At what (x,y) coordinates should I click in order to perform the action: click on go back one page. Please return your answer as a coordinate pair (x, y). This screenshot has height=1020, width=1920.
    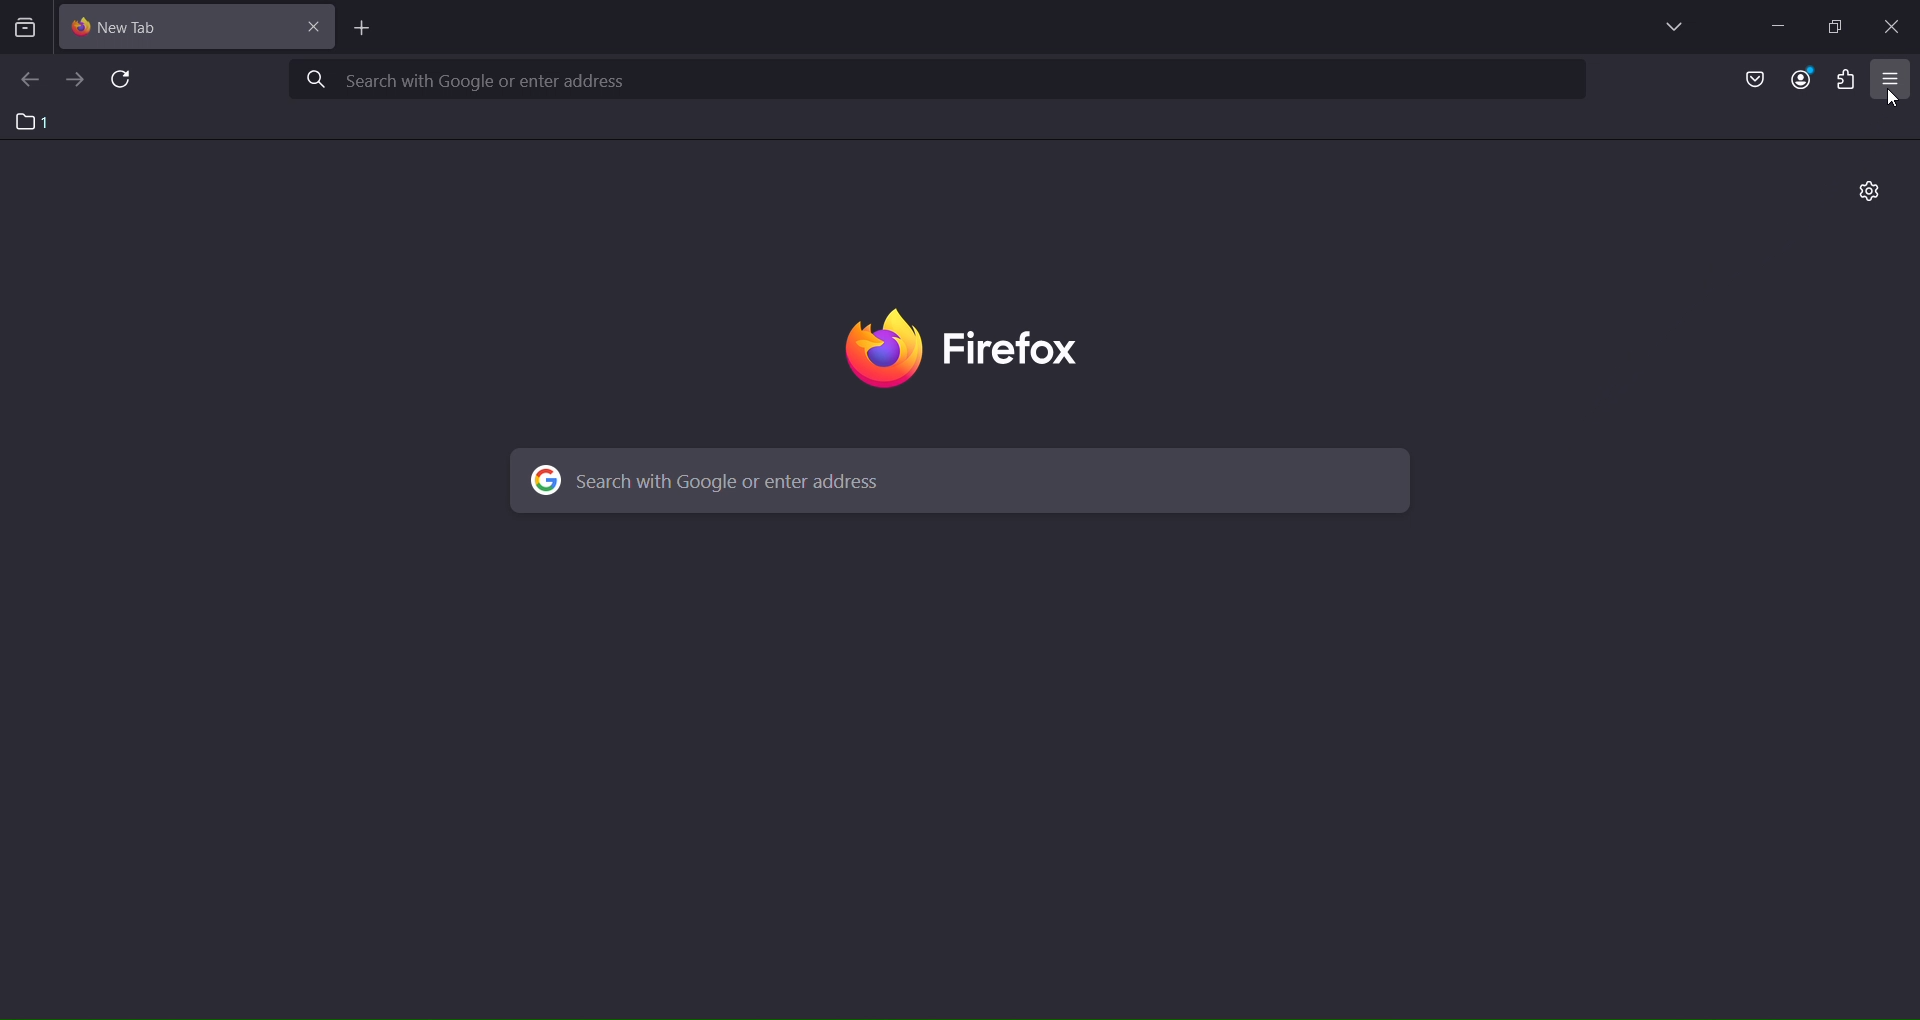
    Looking at the image, I should click on (28, 79).